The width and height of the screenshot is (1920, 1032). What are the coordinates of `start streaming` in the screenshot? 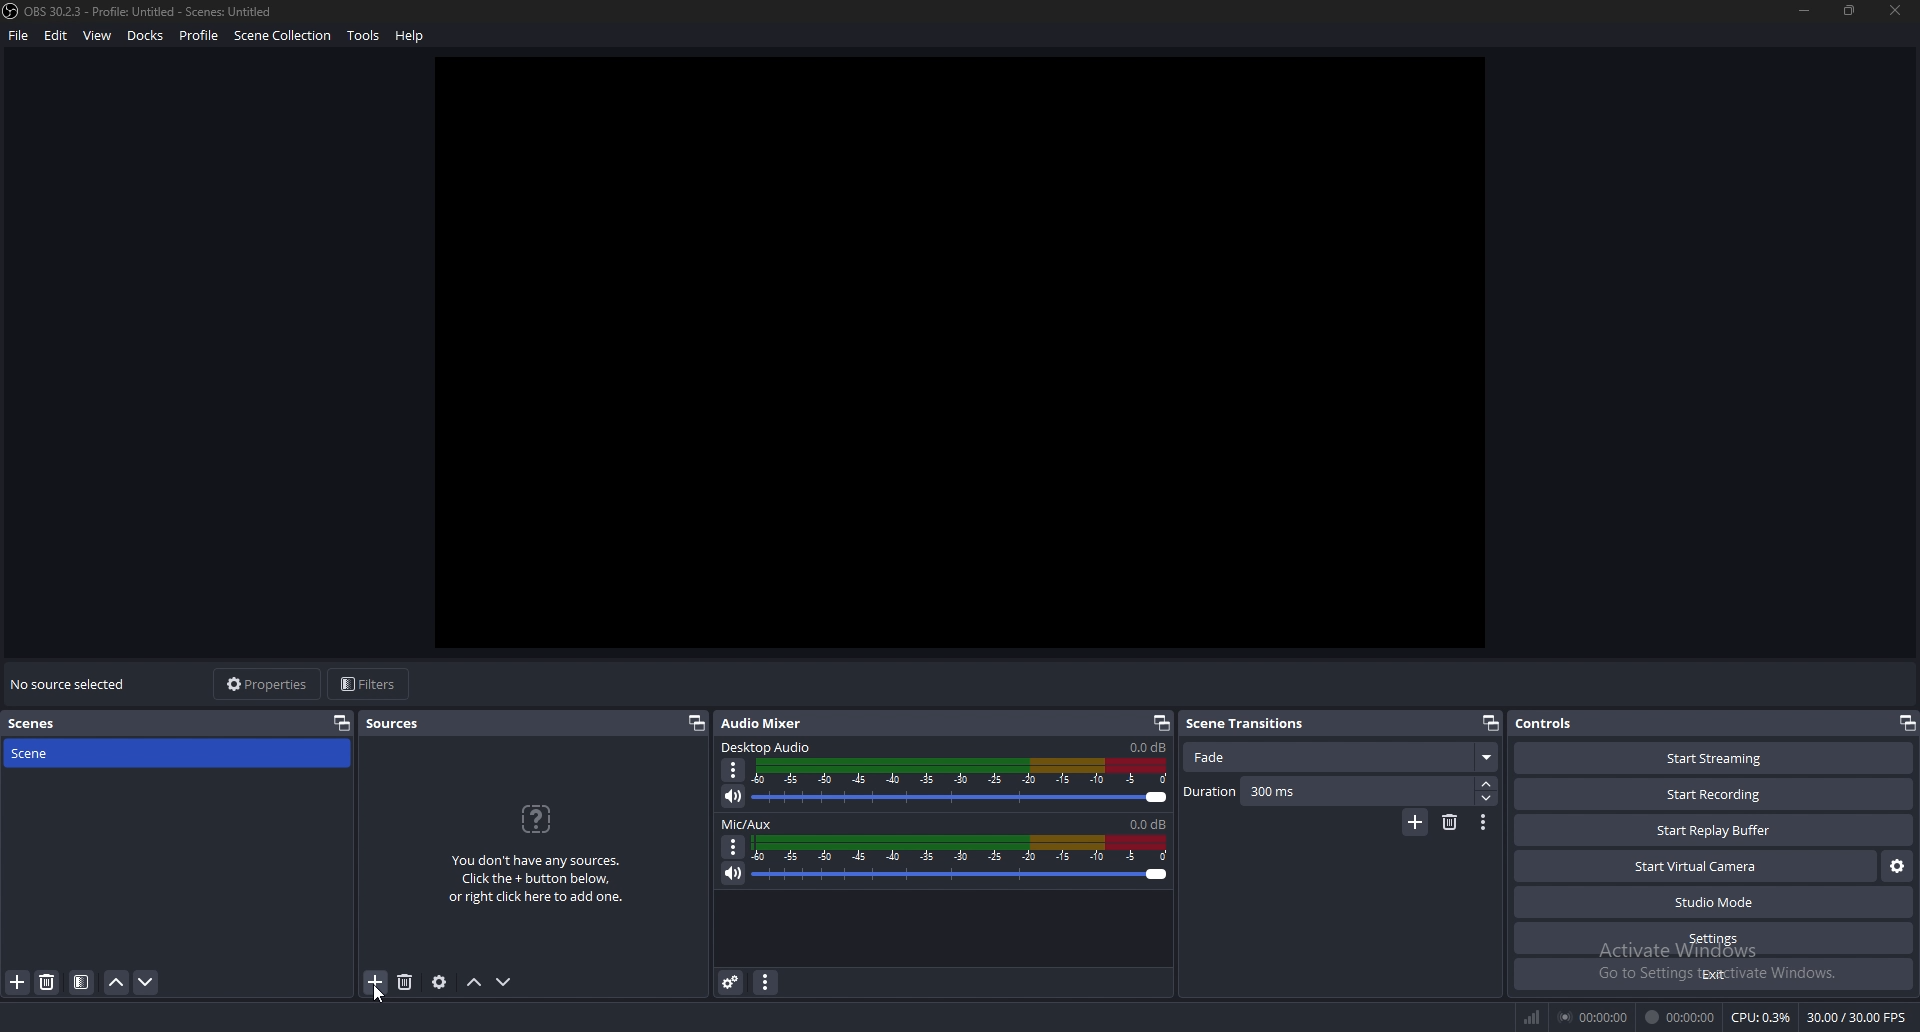 It's located at (1716, 761).